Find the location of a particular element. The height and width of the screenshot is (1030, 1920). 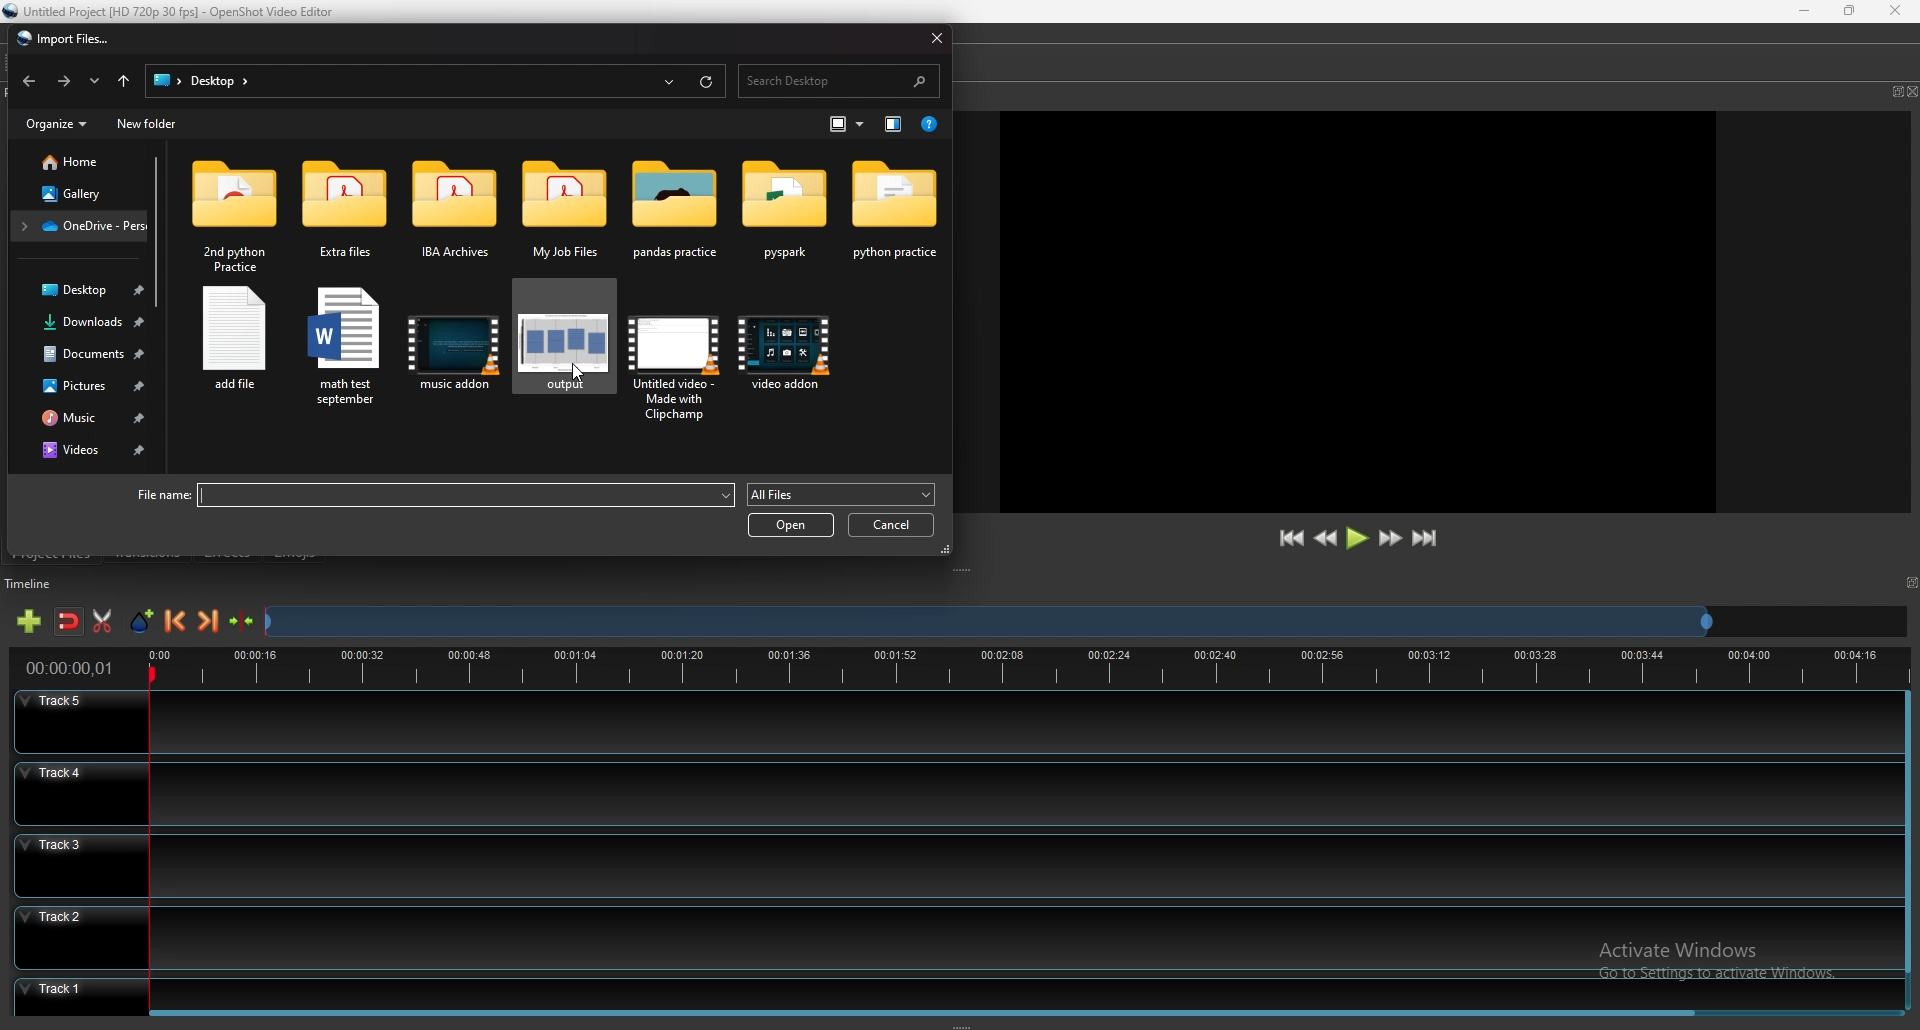

track 2 is located at coordinates (952, 936).